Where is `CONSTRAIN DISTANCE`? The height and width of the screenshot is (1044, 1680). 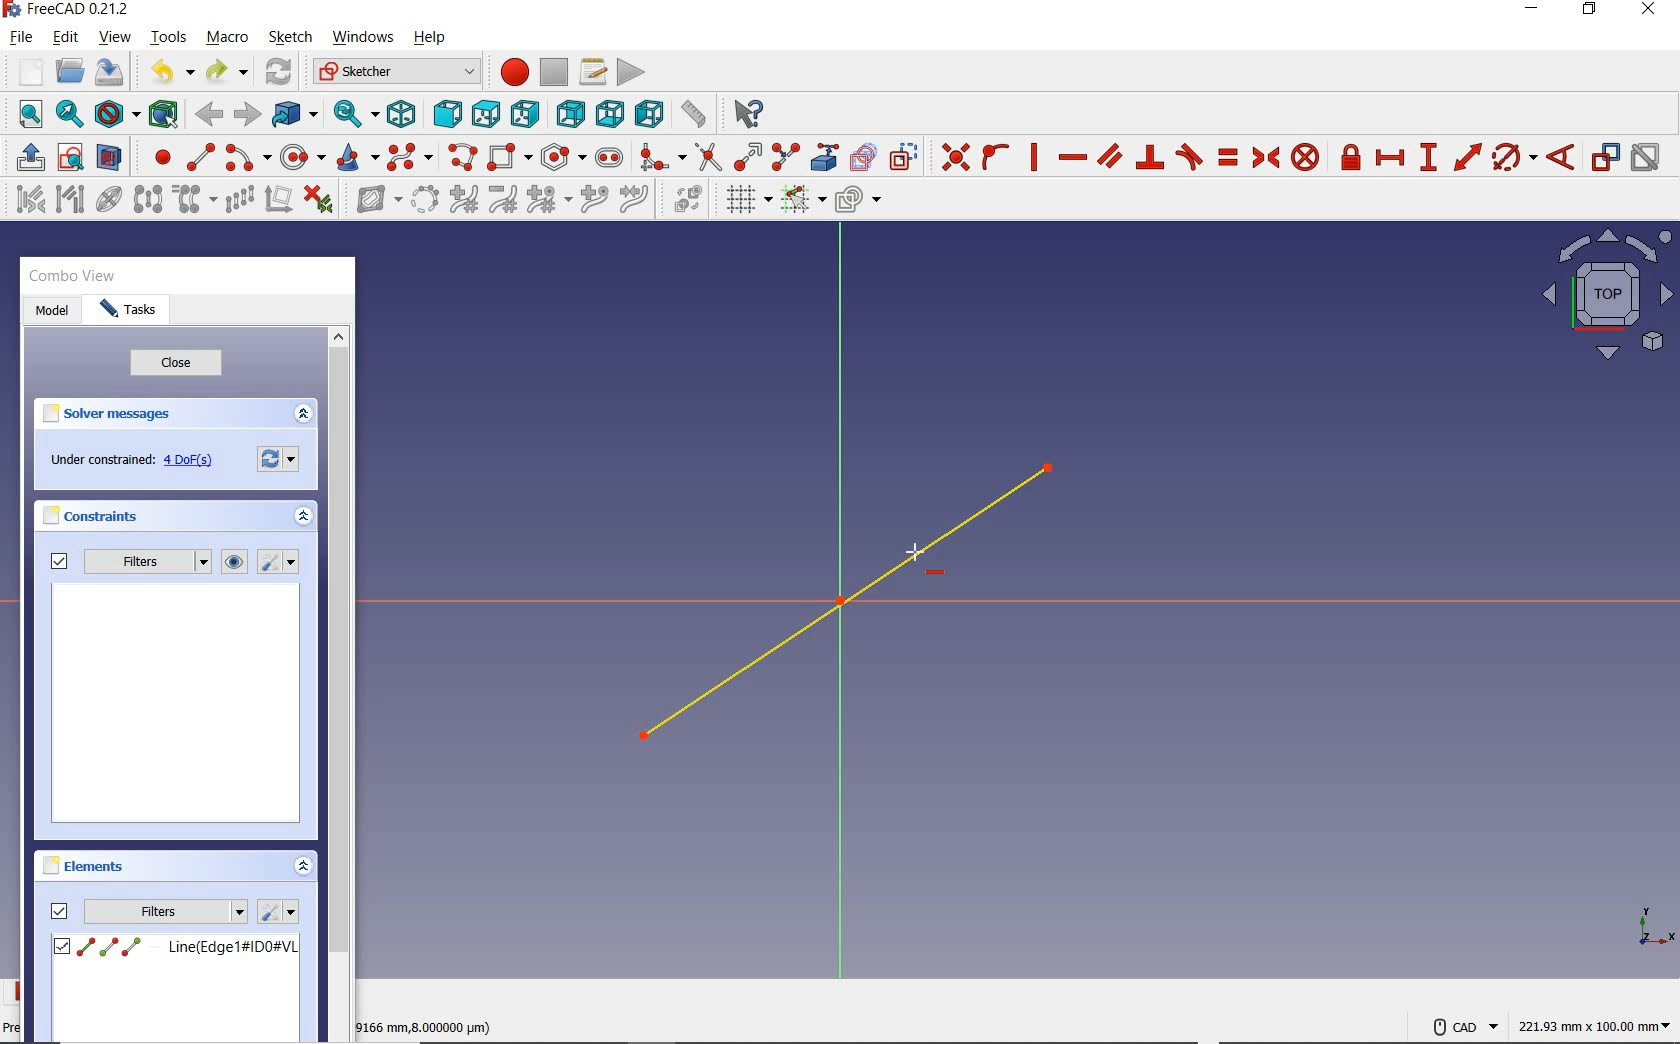 CONSTRAIN DISTANCE is located at coordinates (1467, 156).